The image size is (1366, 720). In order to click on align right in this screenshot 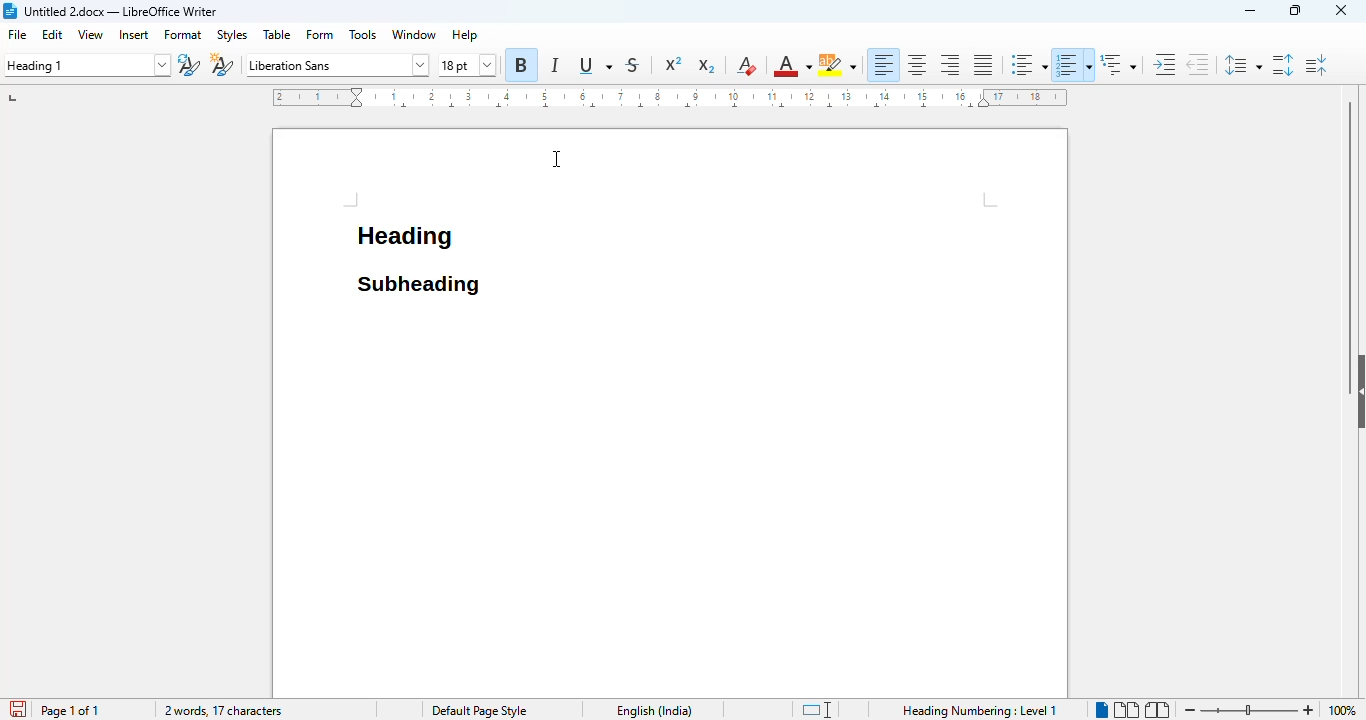, I will do `click(950, 64)`.